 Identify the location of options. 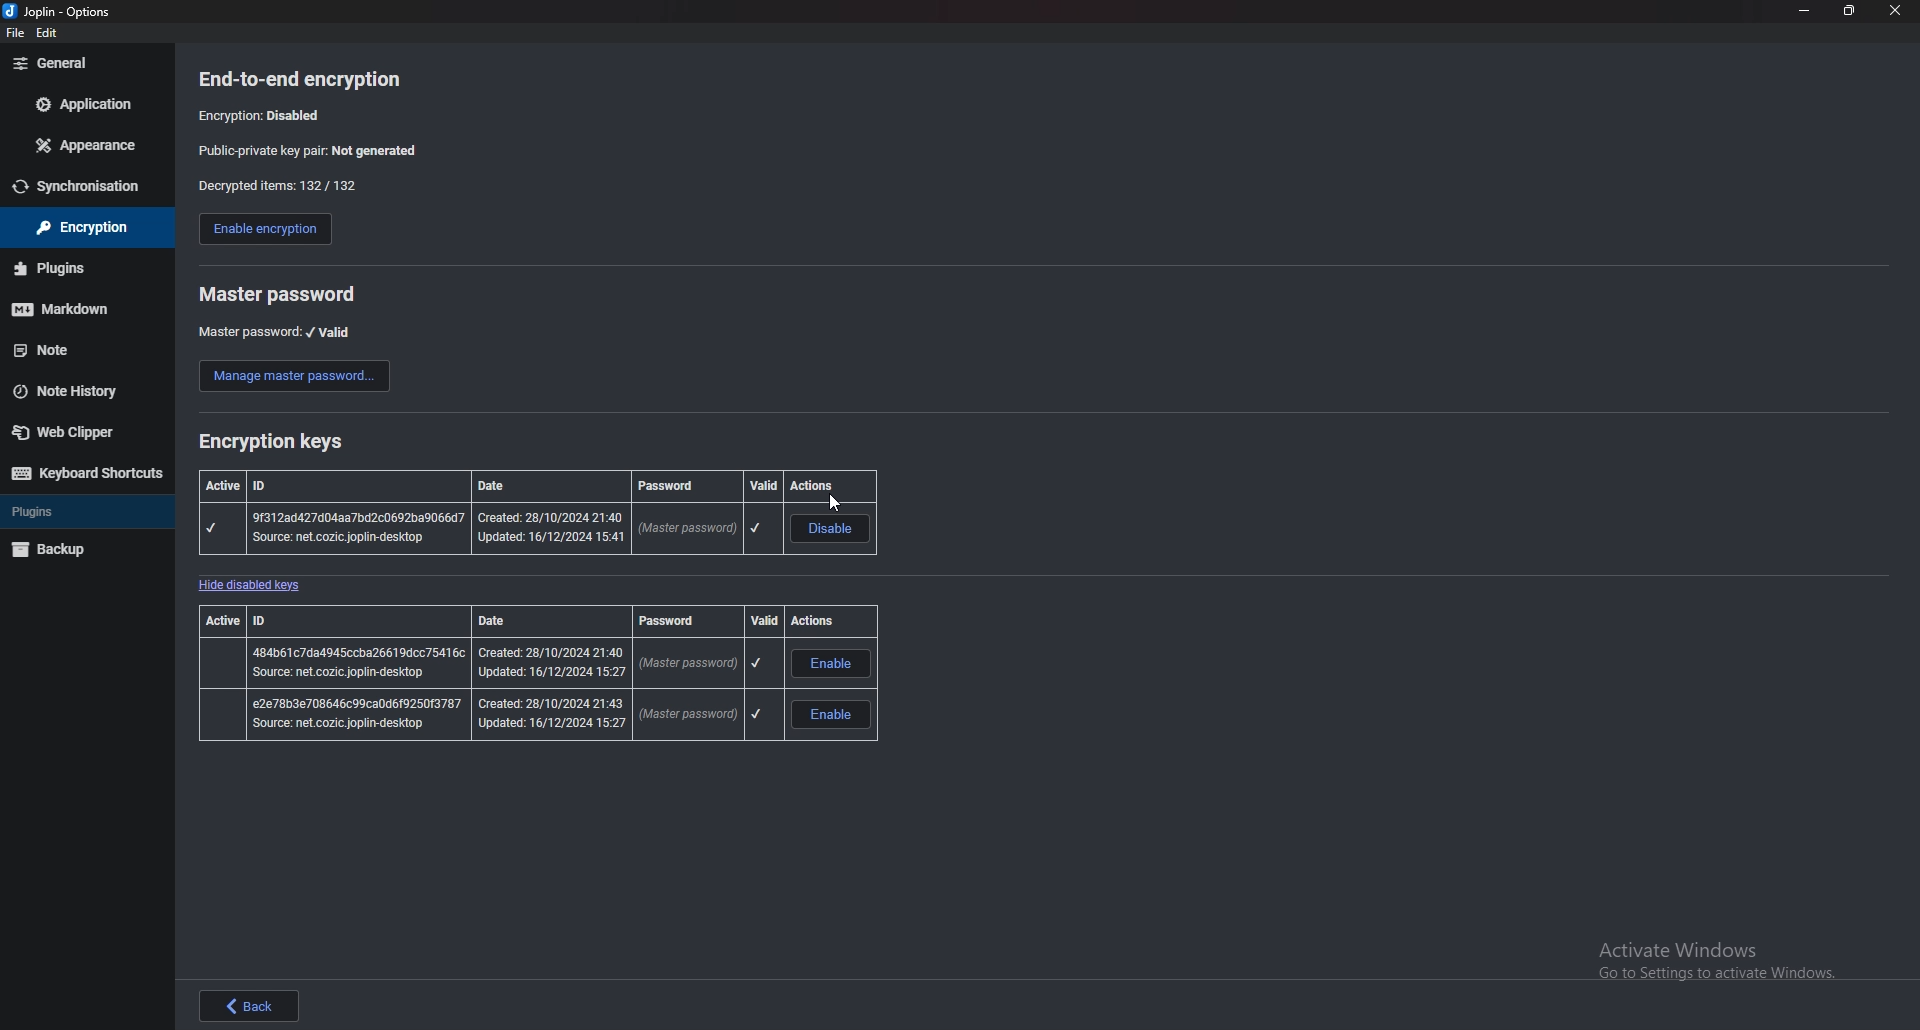
(65, 10).